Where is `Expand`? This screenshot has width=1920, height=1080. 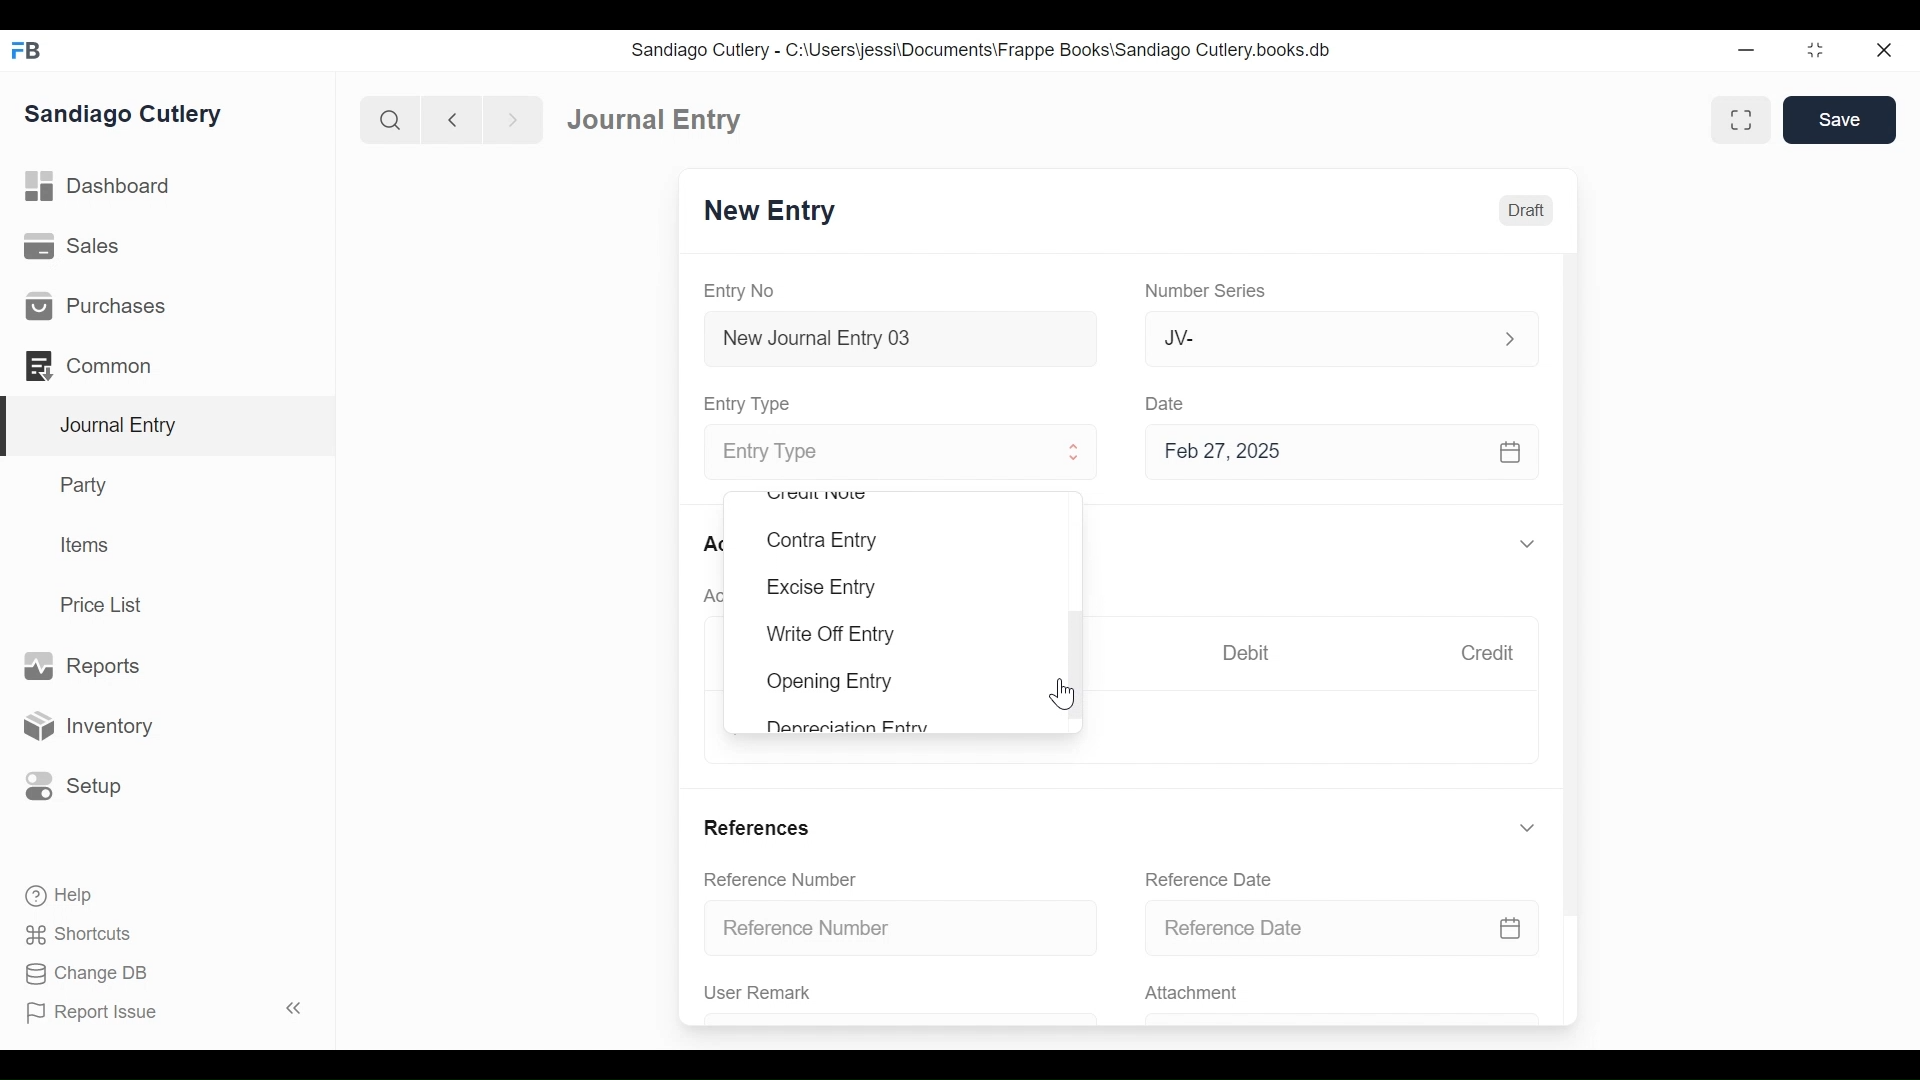 Expand is located at coordinates (1507, 338).